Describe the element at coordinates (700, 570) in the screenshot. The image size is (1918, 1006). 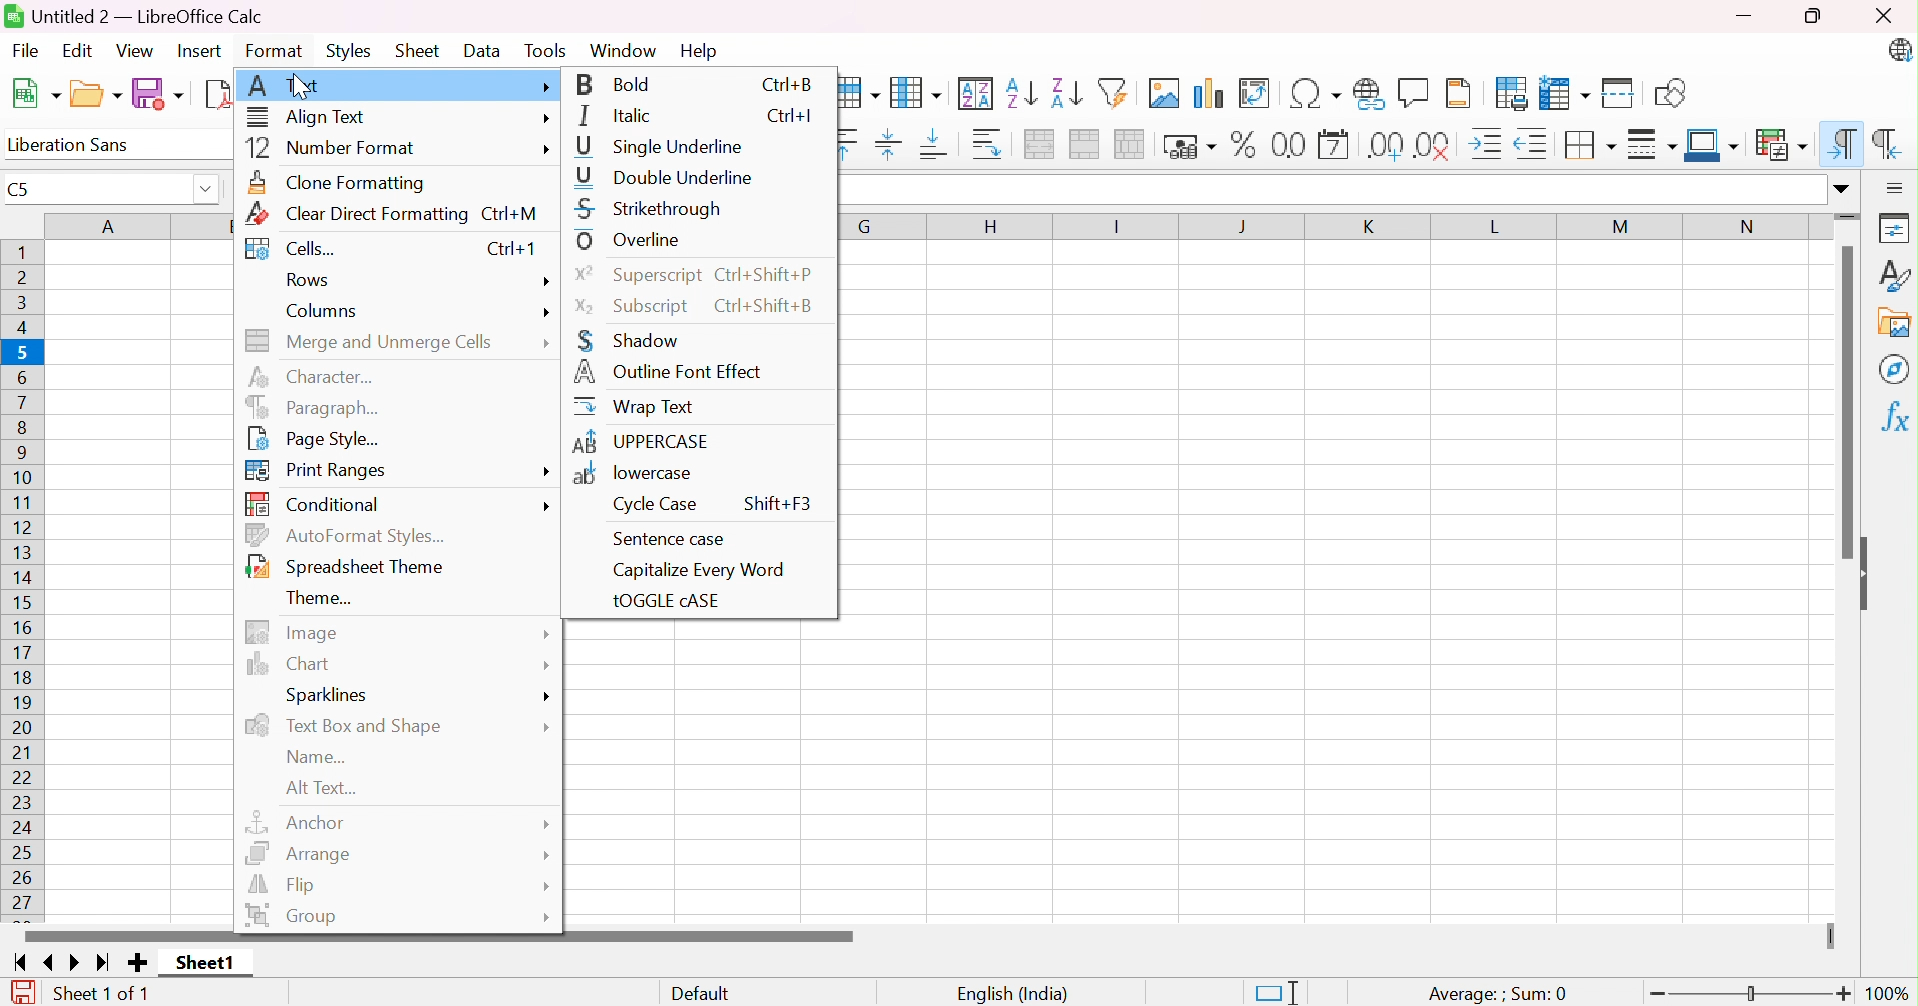
I see `Capitalize Every Word` at that location.